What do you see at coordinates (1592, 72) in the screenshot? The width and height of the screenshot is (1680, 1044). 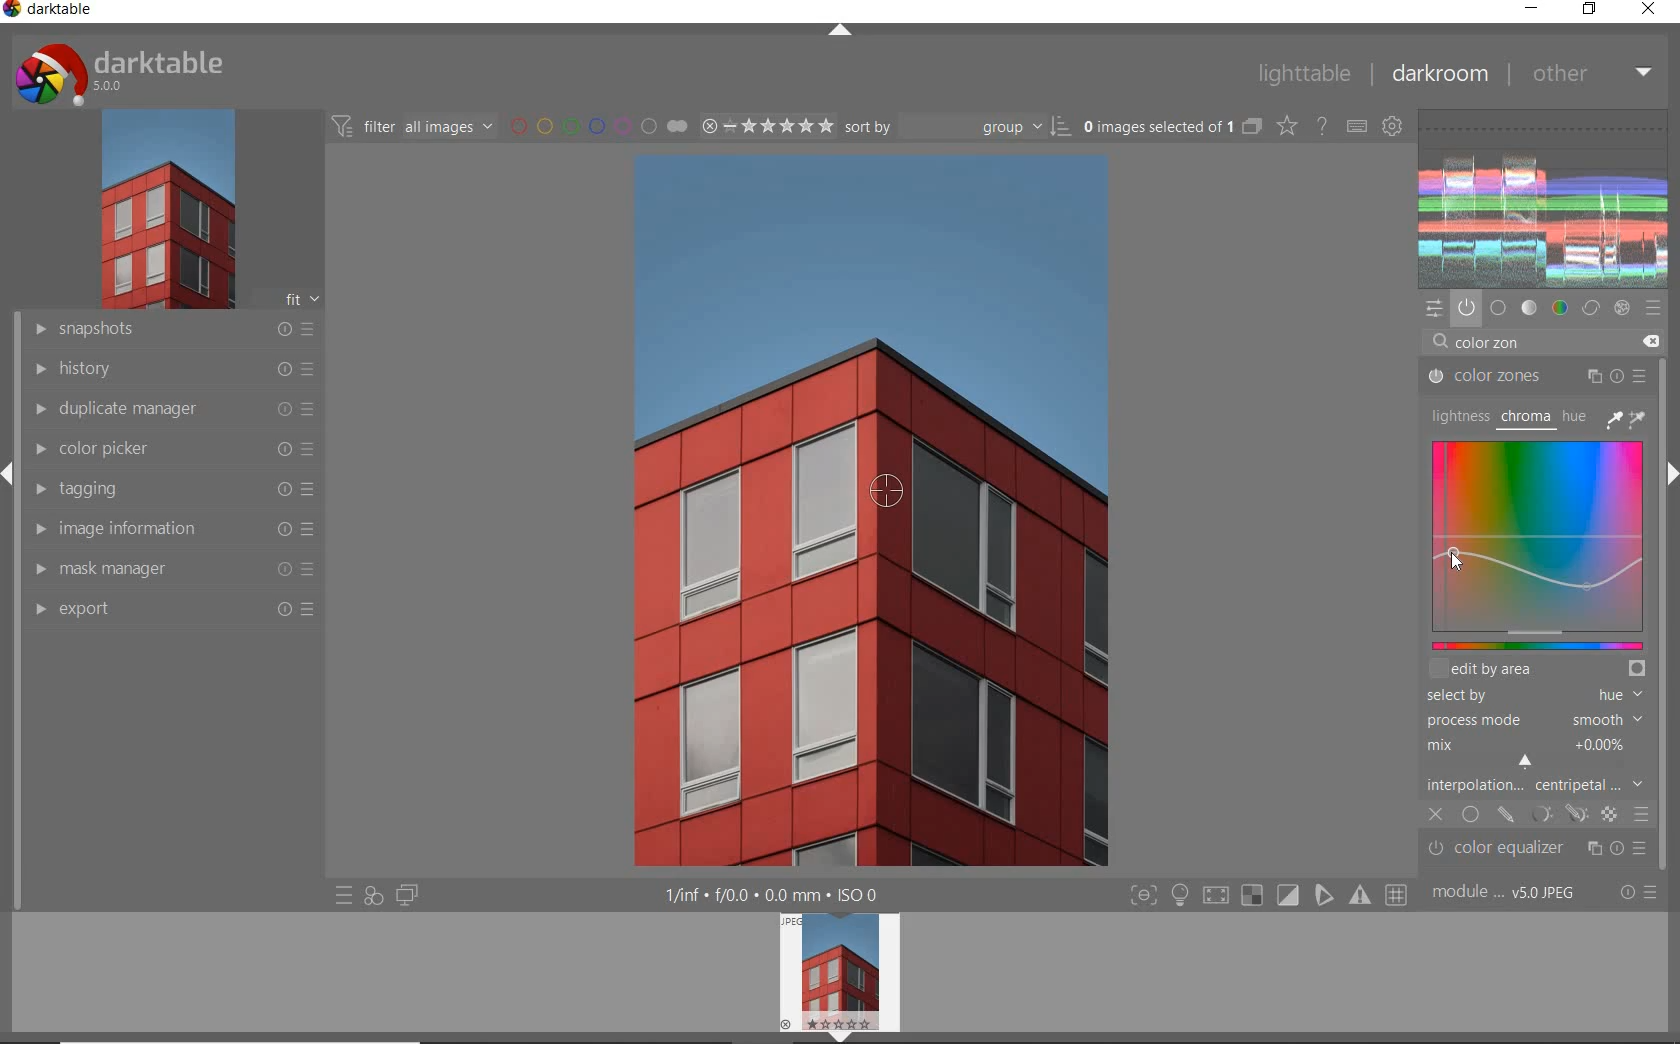 I see `other` at bounding box center [1592, 72].